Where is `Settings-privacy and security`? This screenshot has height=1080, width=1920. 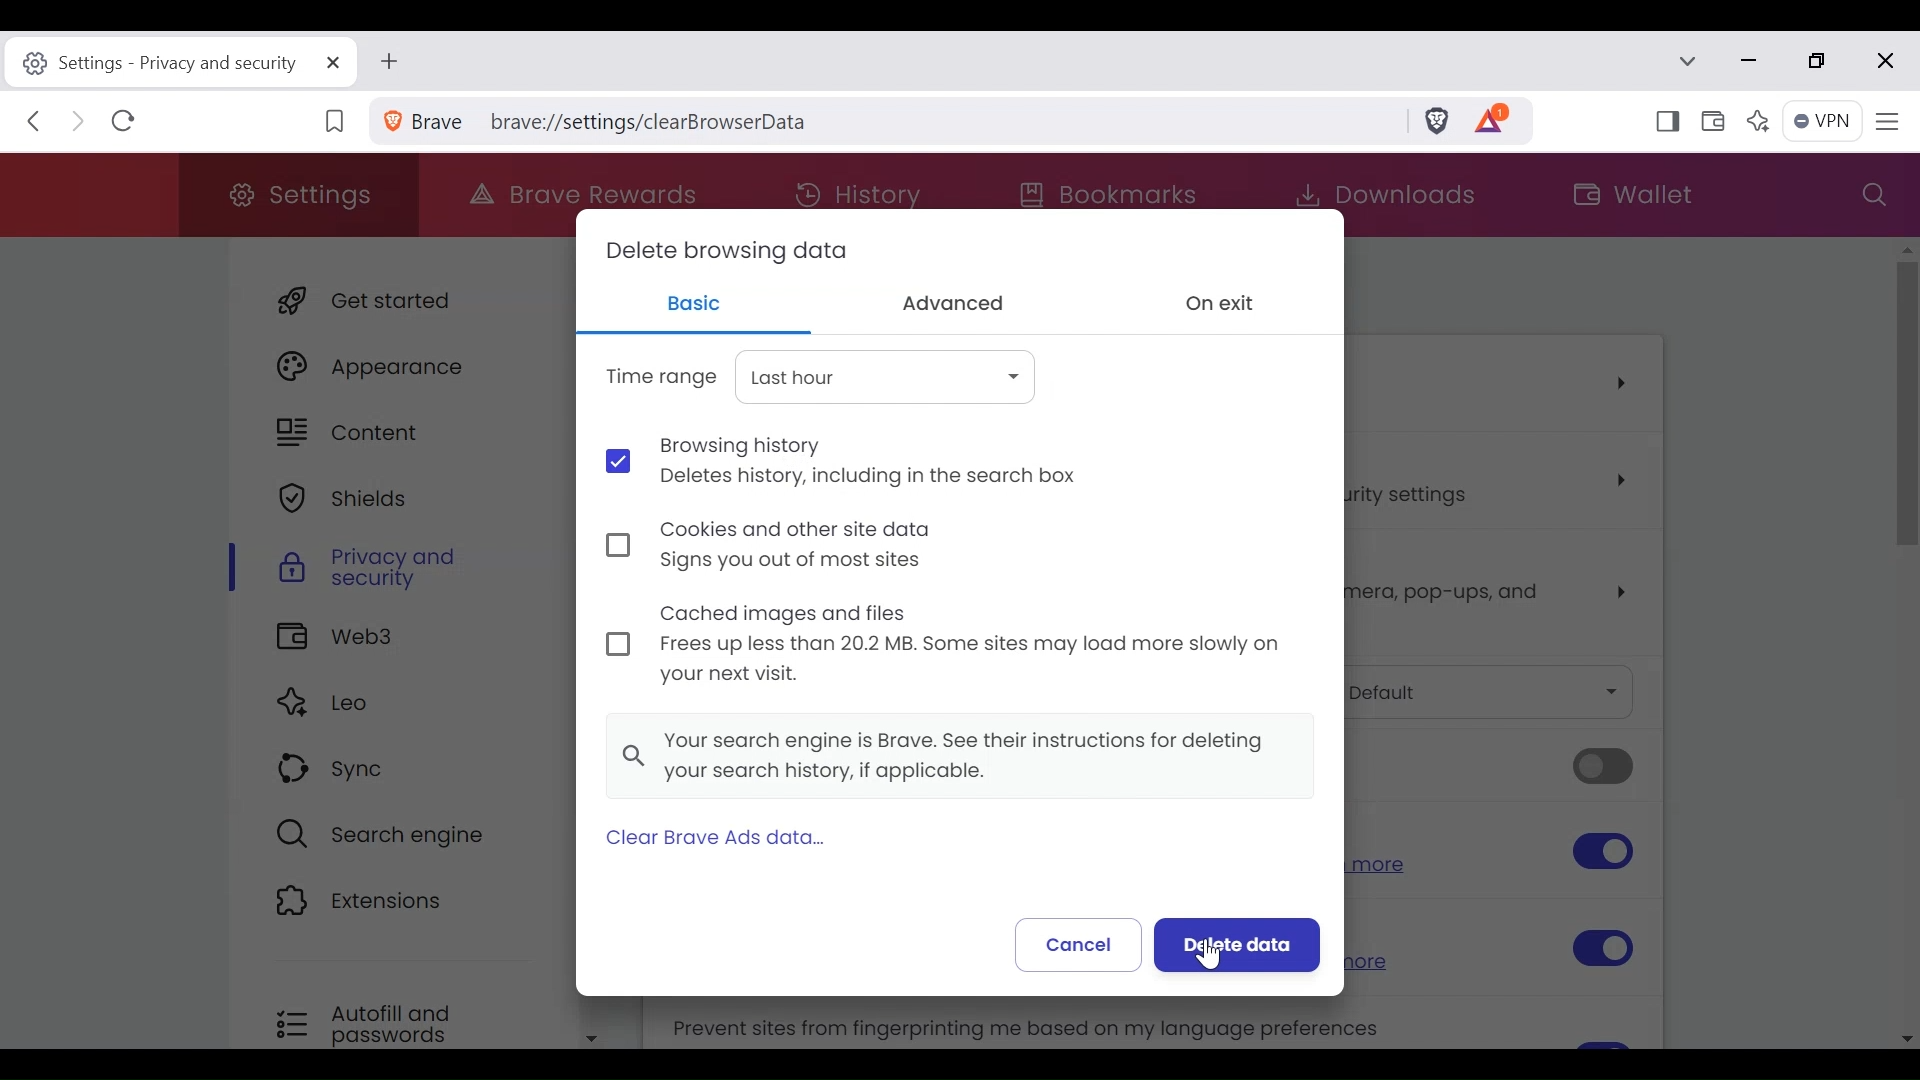 Settings-privacy and security is located at coordinates (179, 63).